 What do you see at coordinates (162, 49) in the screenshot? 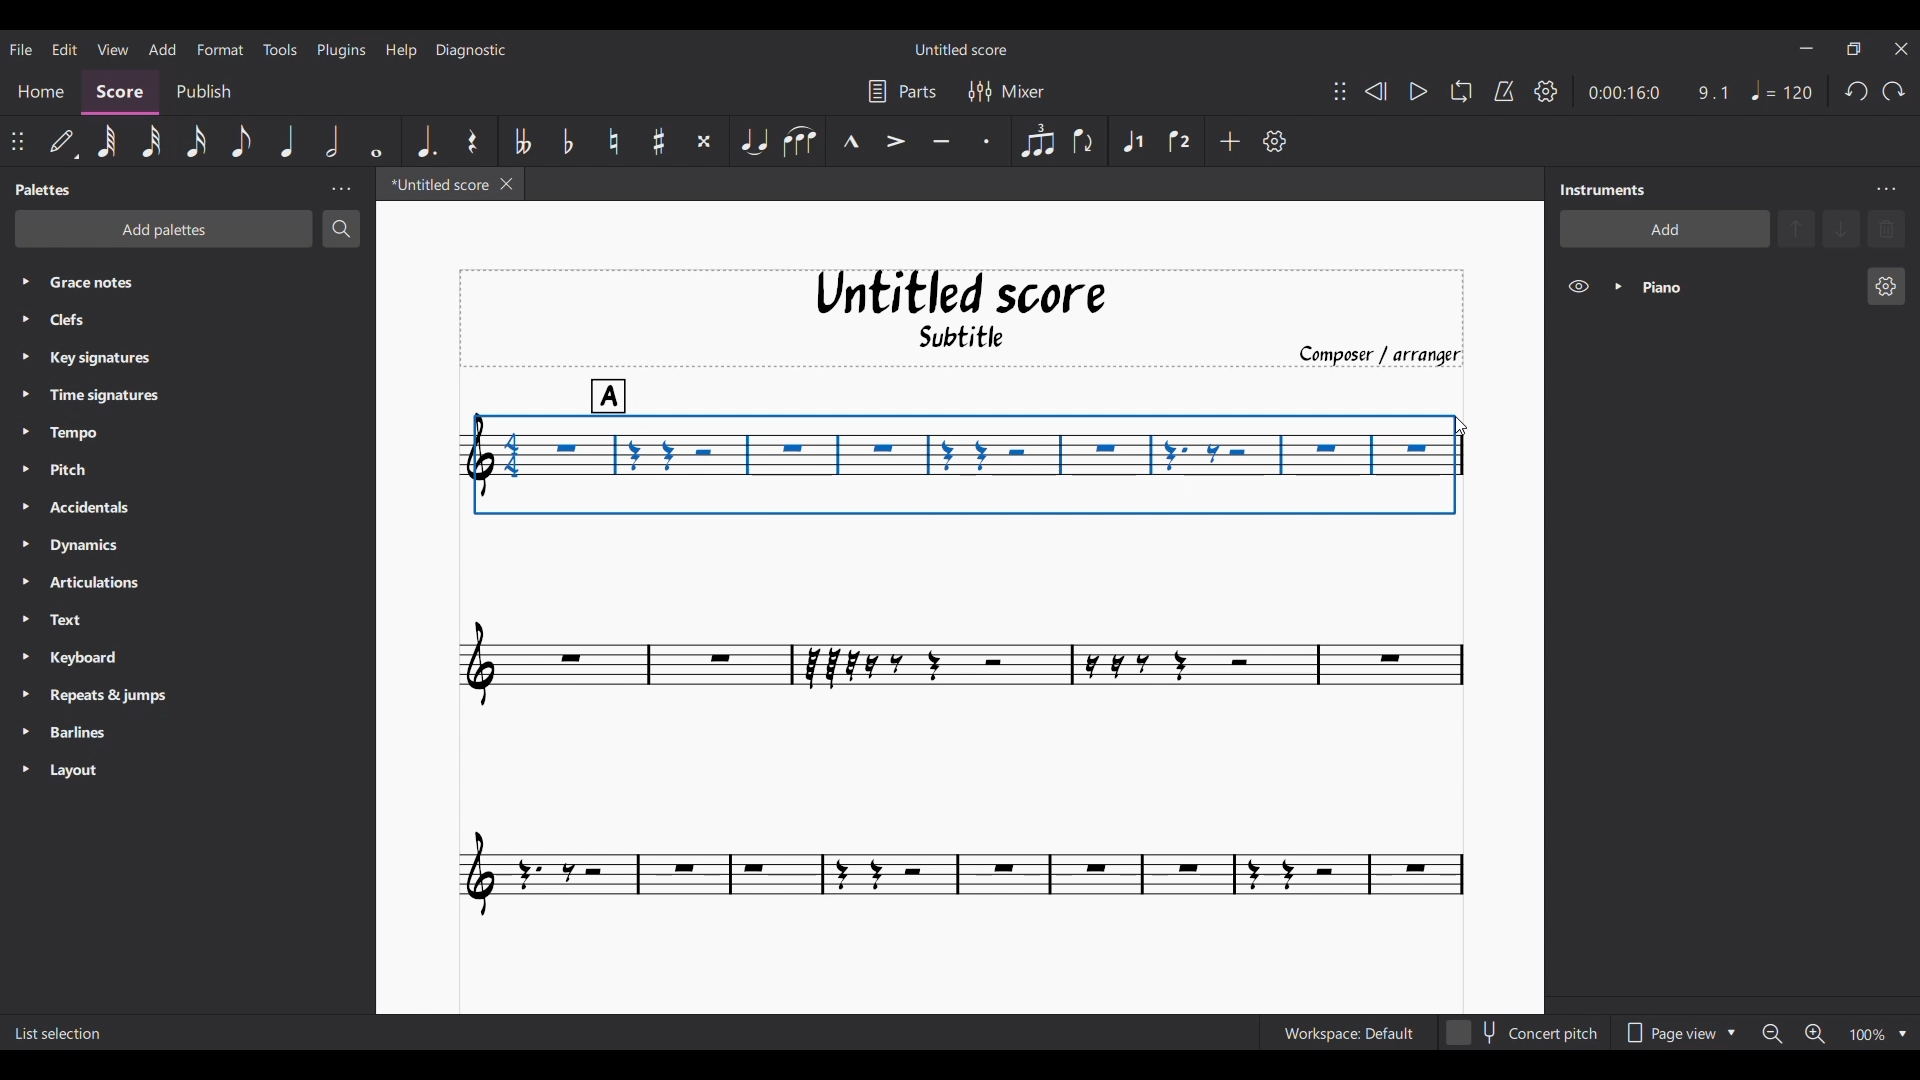
I see `Add menu` at bounding box center [162, 49].